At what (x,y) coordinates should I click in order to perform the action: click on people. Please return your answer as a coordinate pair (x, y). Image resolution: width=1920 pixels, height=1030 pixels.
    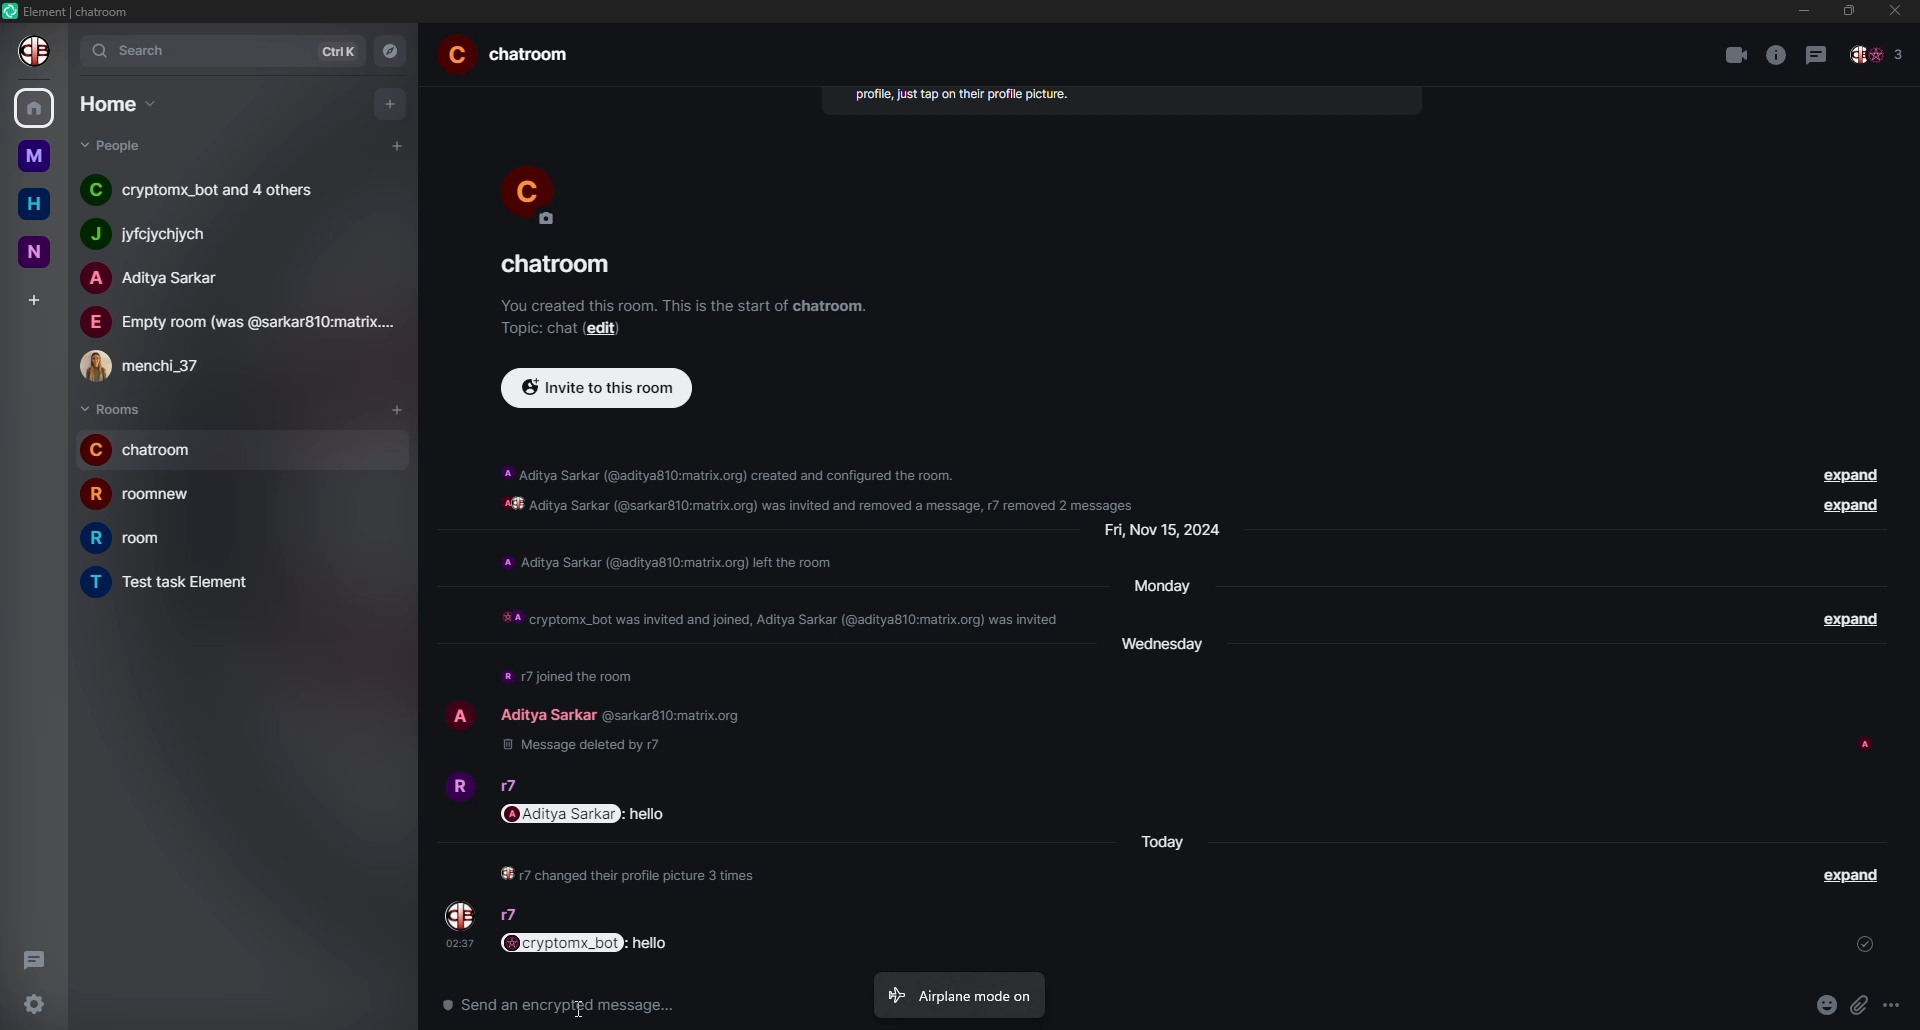
    Looking at the image, I should click on (553, 713).